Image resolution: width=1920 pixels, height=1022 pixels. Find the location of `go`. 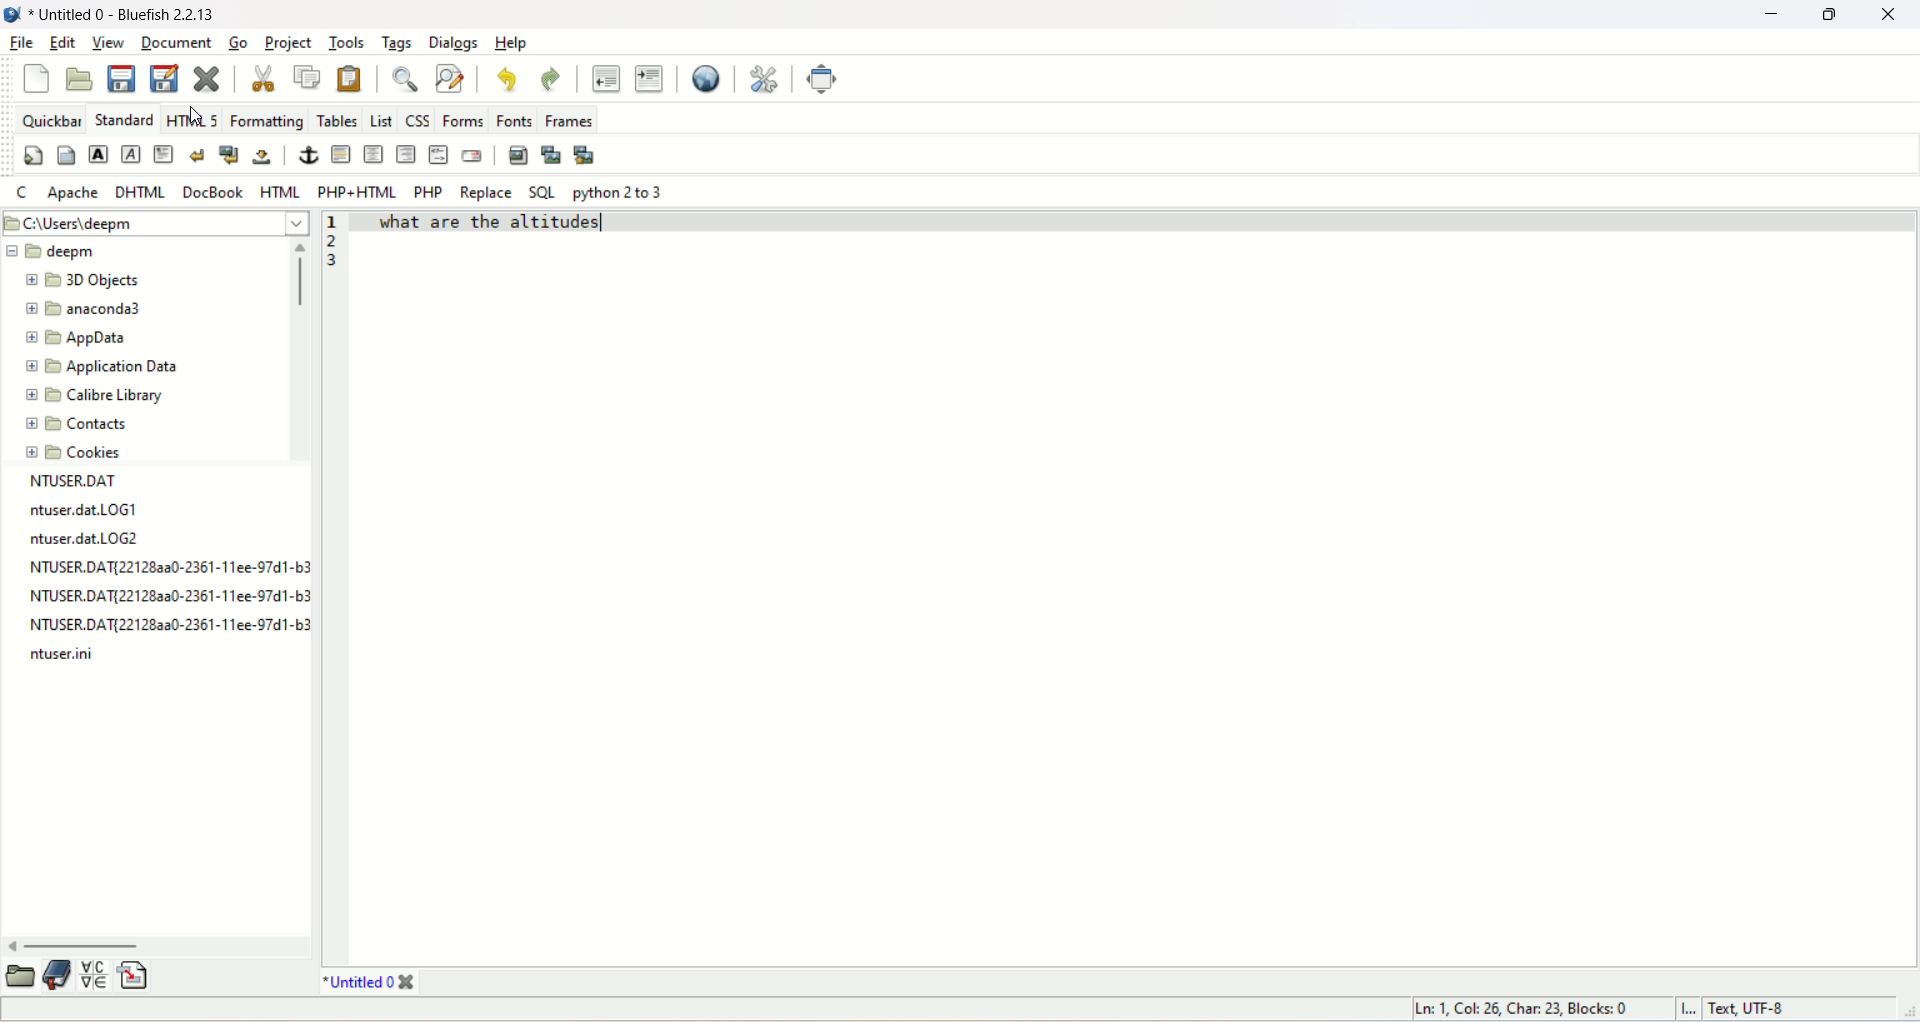

go is located at coordinates (235, 43).